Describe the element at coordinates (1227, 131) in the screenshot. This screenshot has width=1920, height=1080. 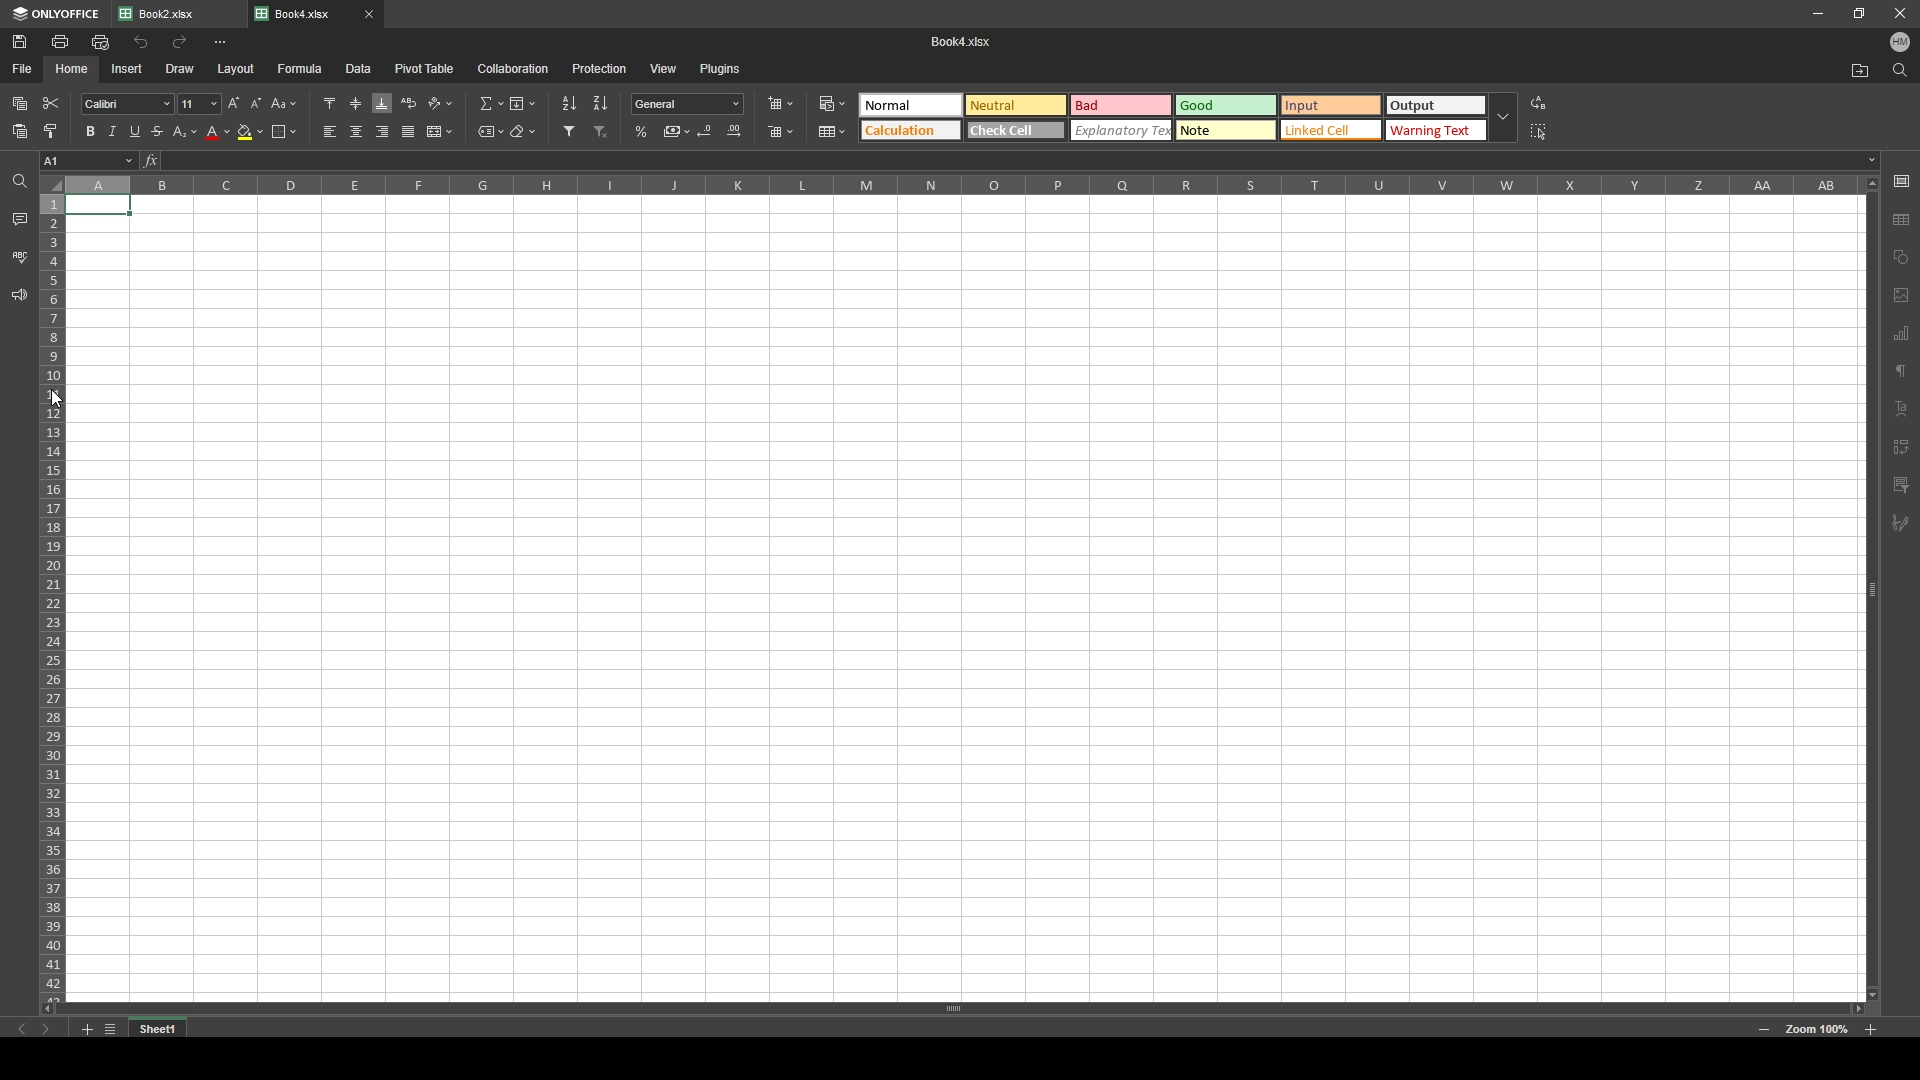
I see `Note` at that location.